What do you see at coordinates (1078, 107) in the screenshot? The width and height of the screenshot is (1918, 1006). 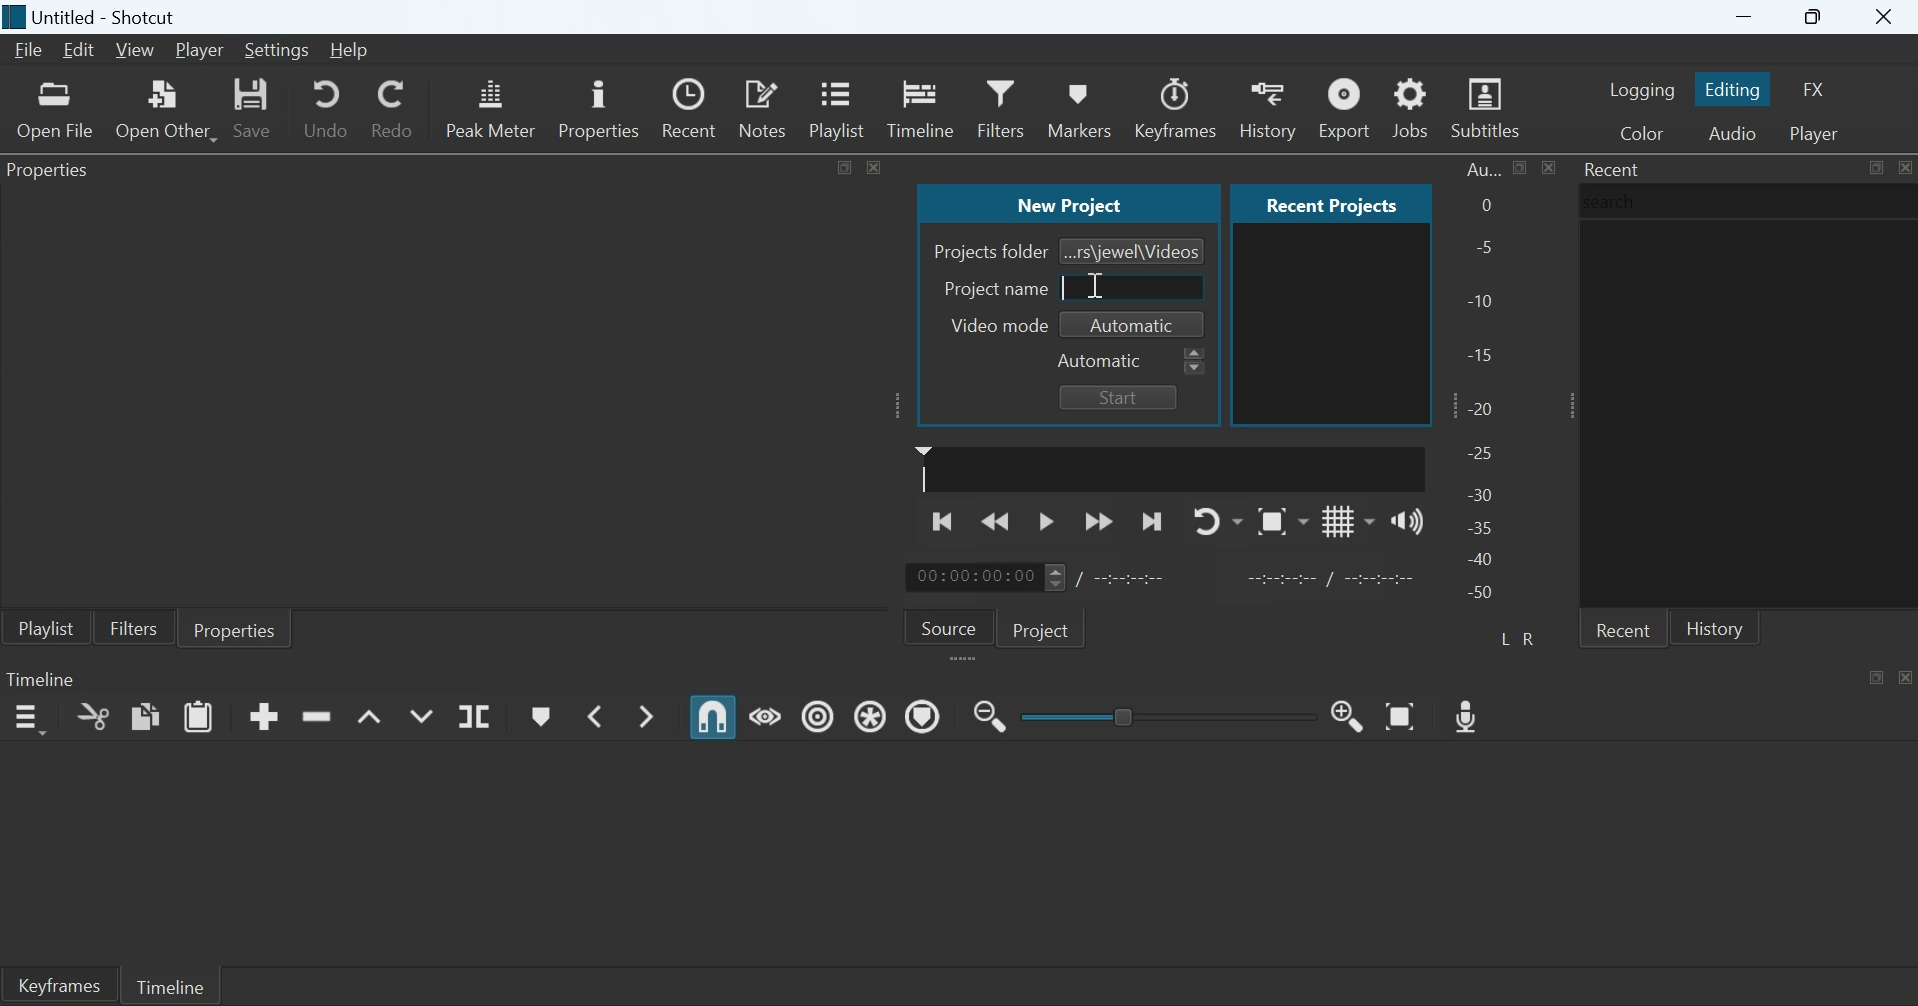 I see `Markers` at bounding box center [1078, 107].